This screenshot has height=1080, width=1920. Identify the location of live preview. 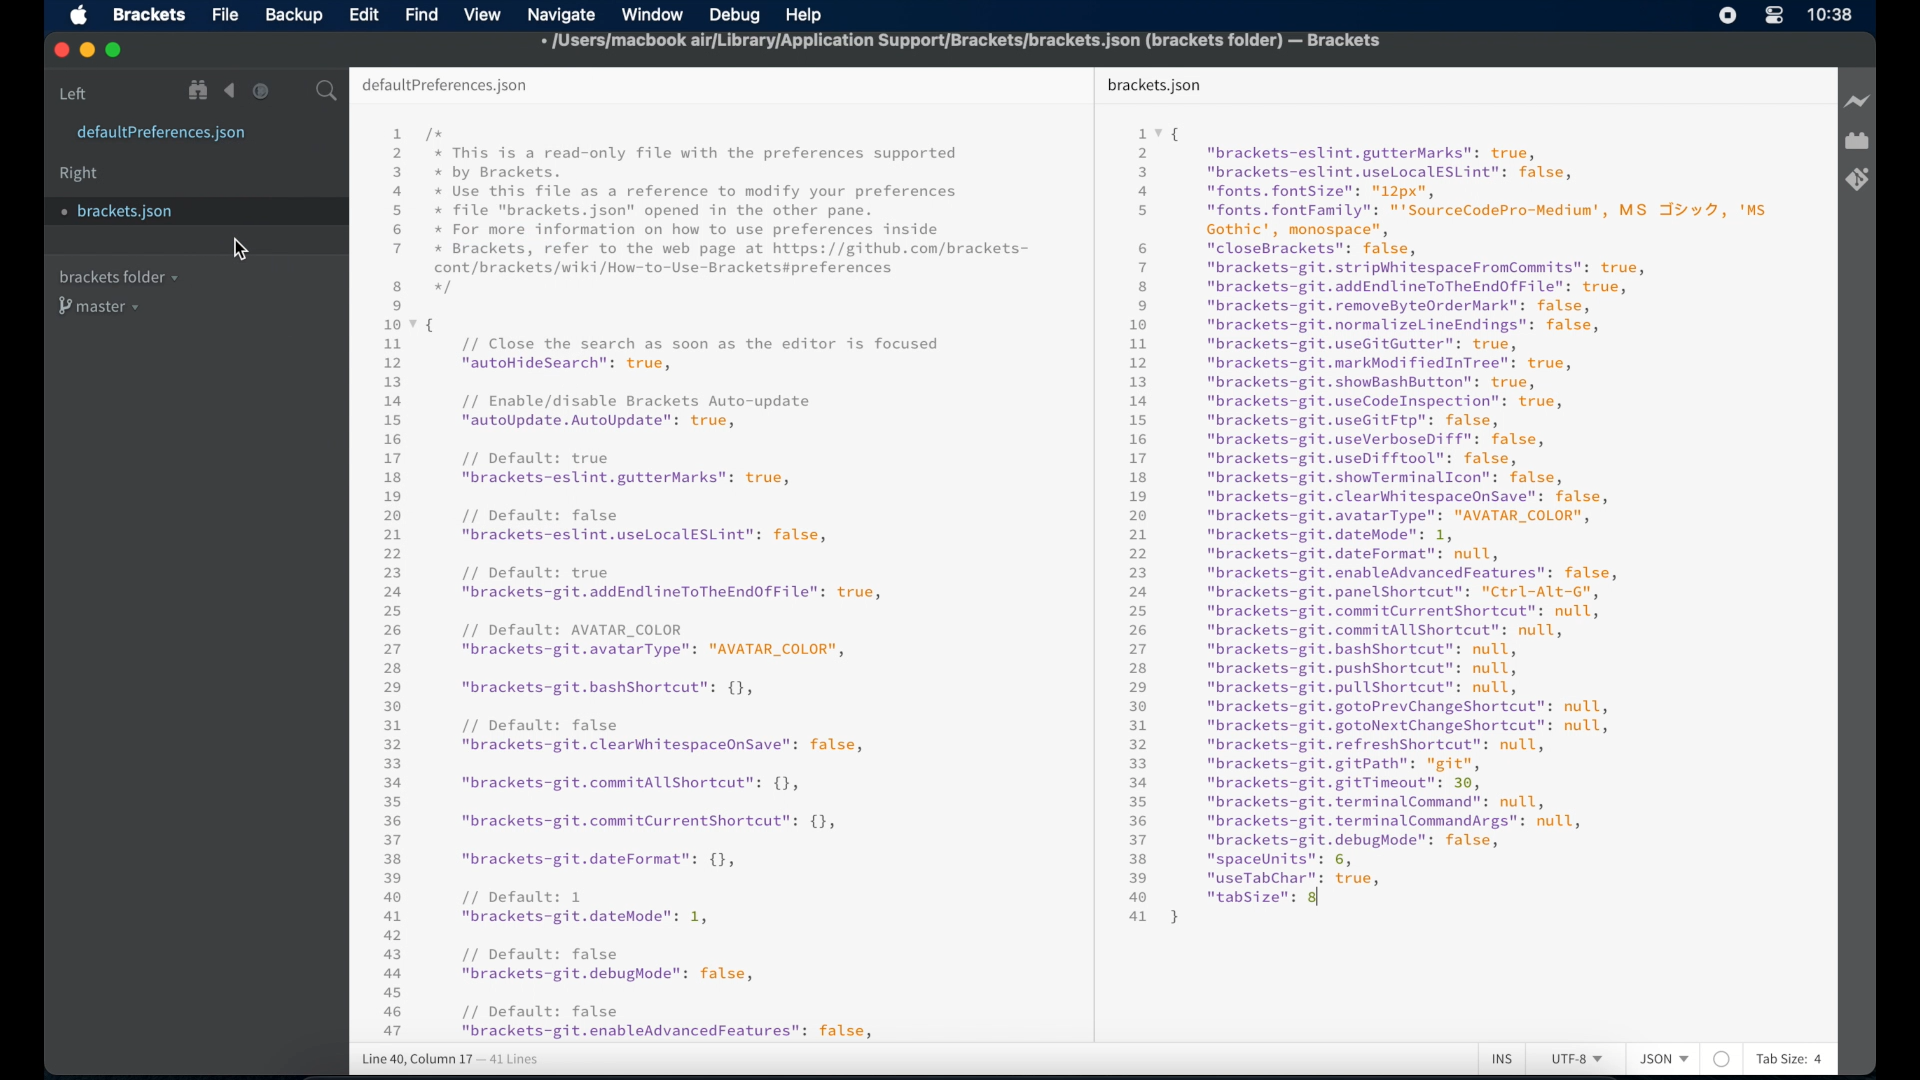
(1859, 101).